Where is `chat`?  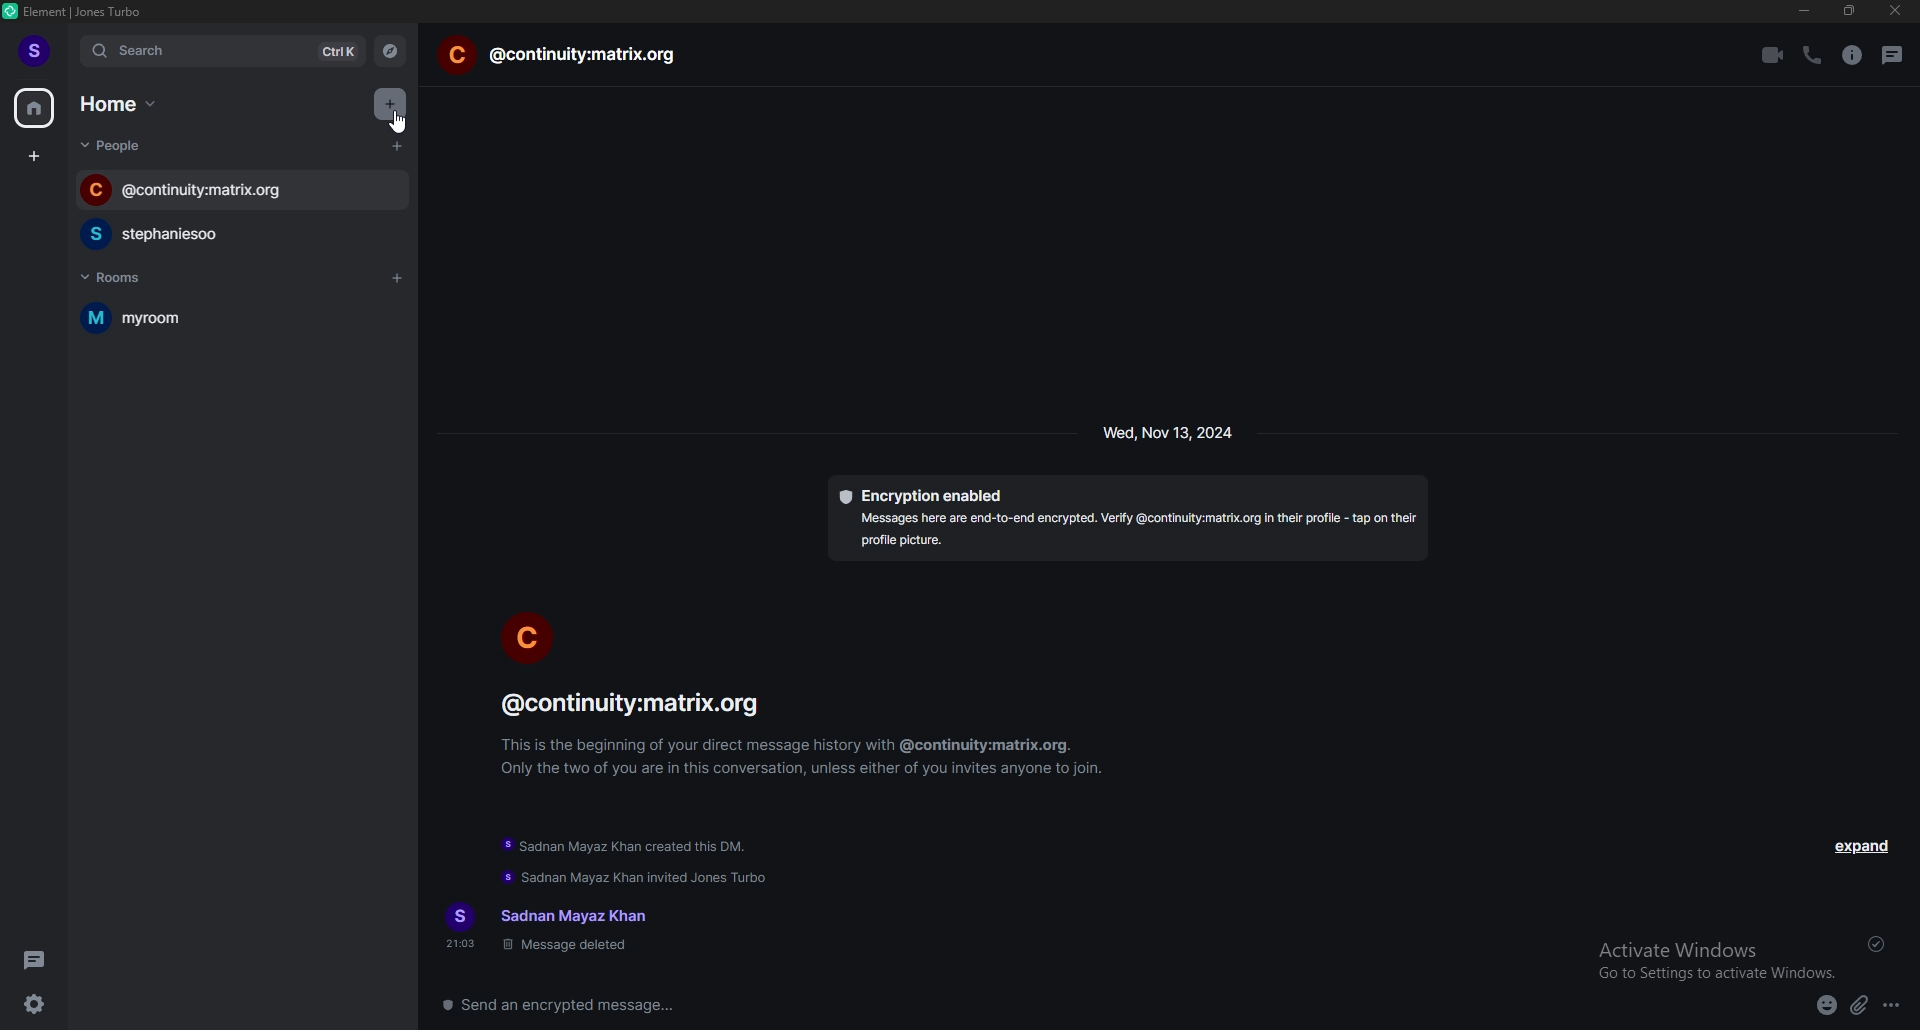 chat is located at coordinates (560, 56).